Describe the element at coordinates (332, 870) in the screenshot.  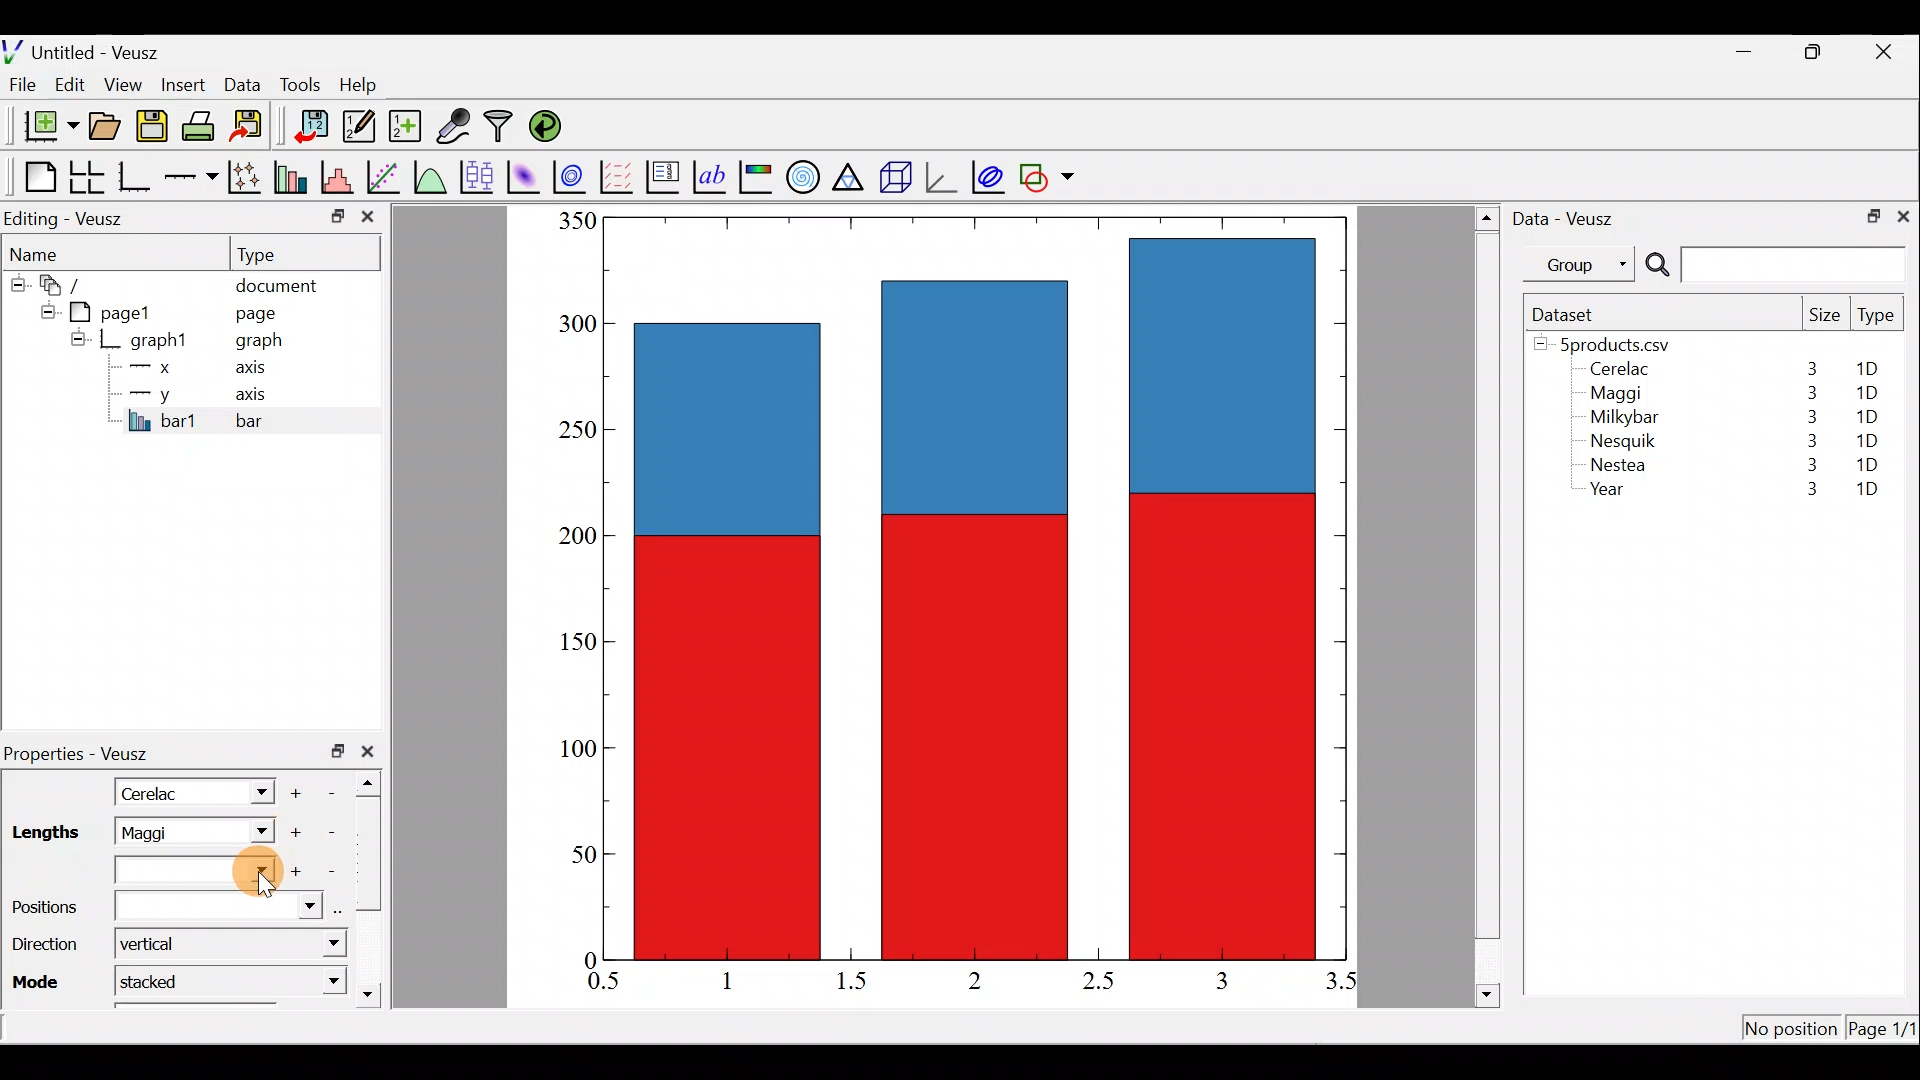
I see `Remove item` at that location.